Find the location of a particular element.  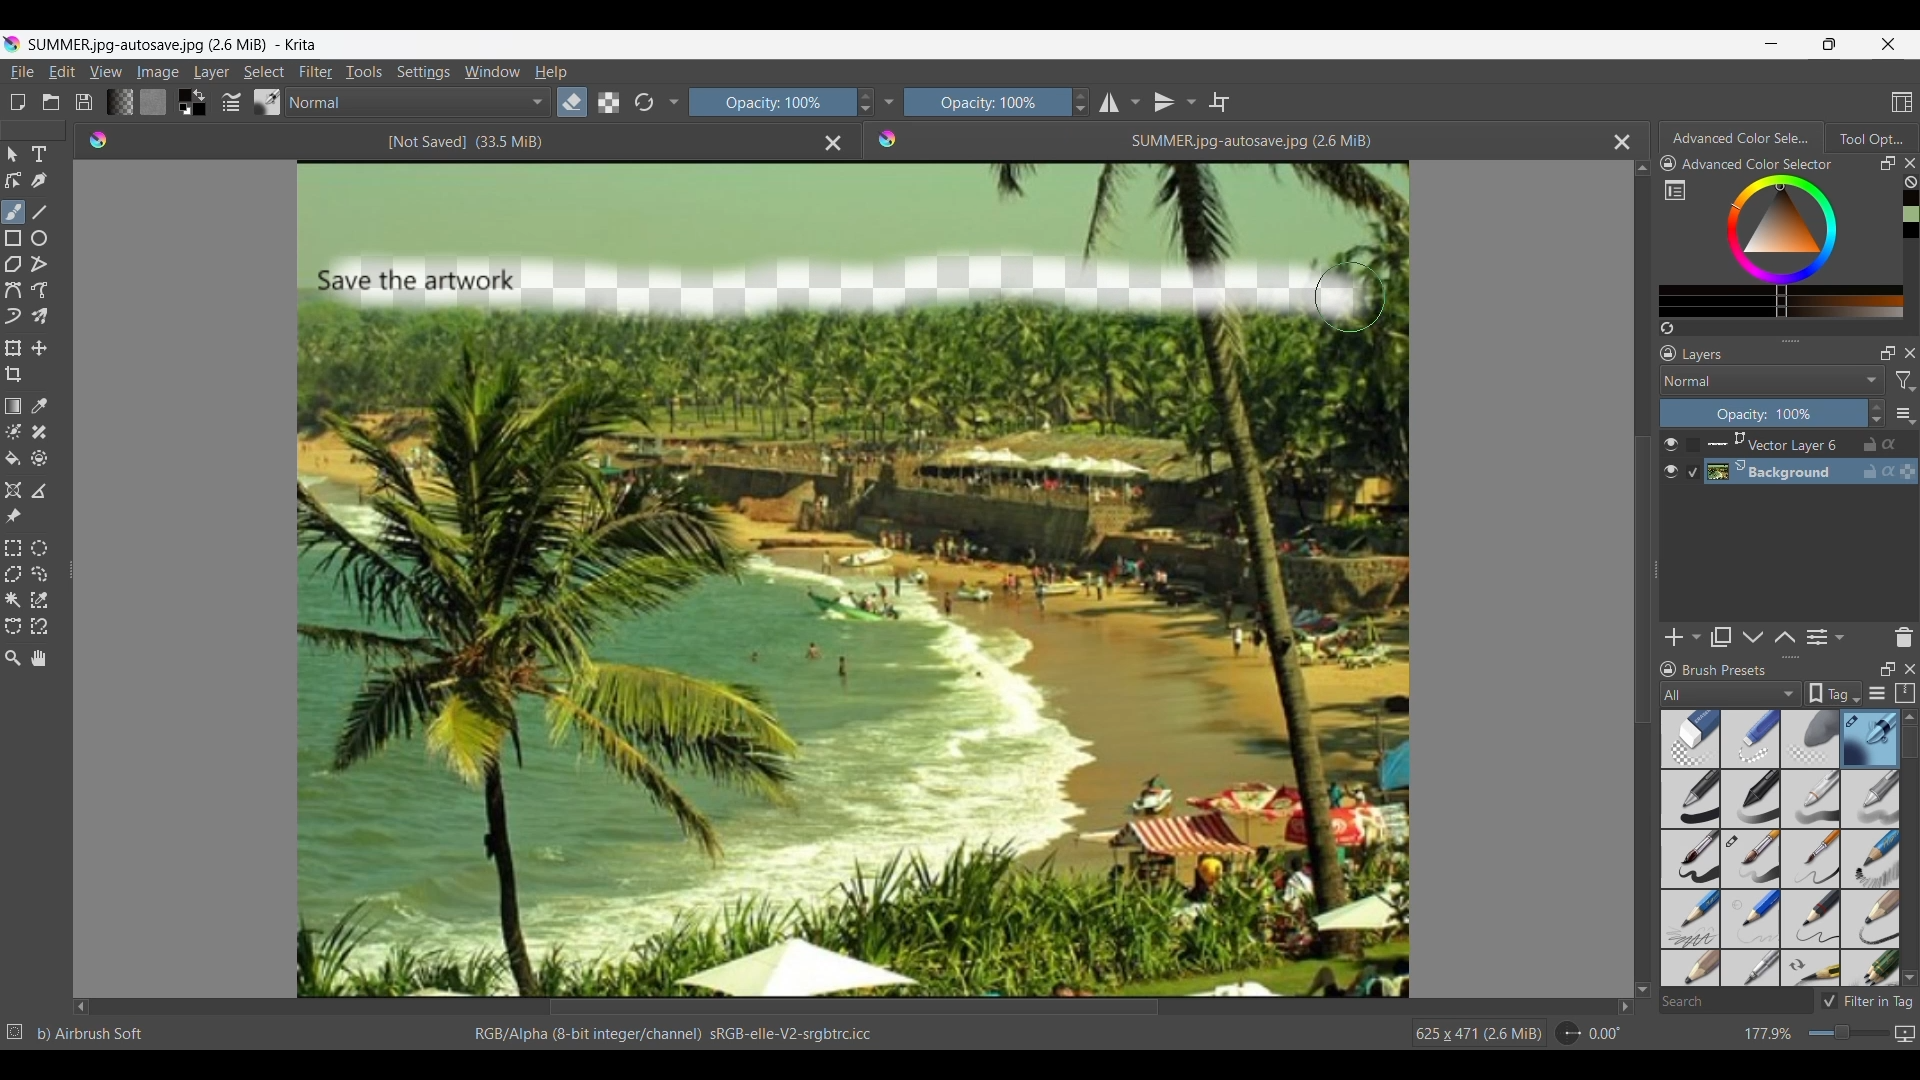

Quick slide to top is located at coordinates (1643, 169).